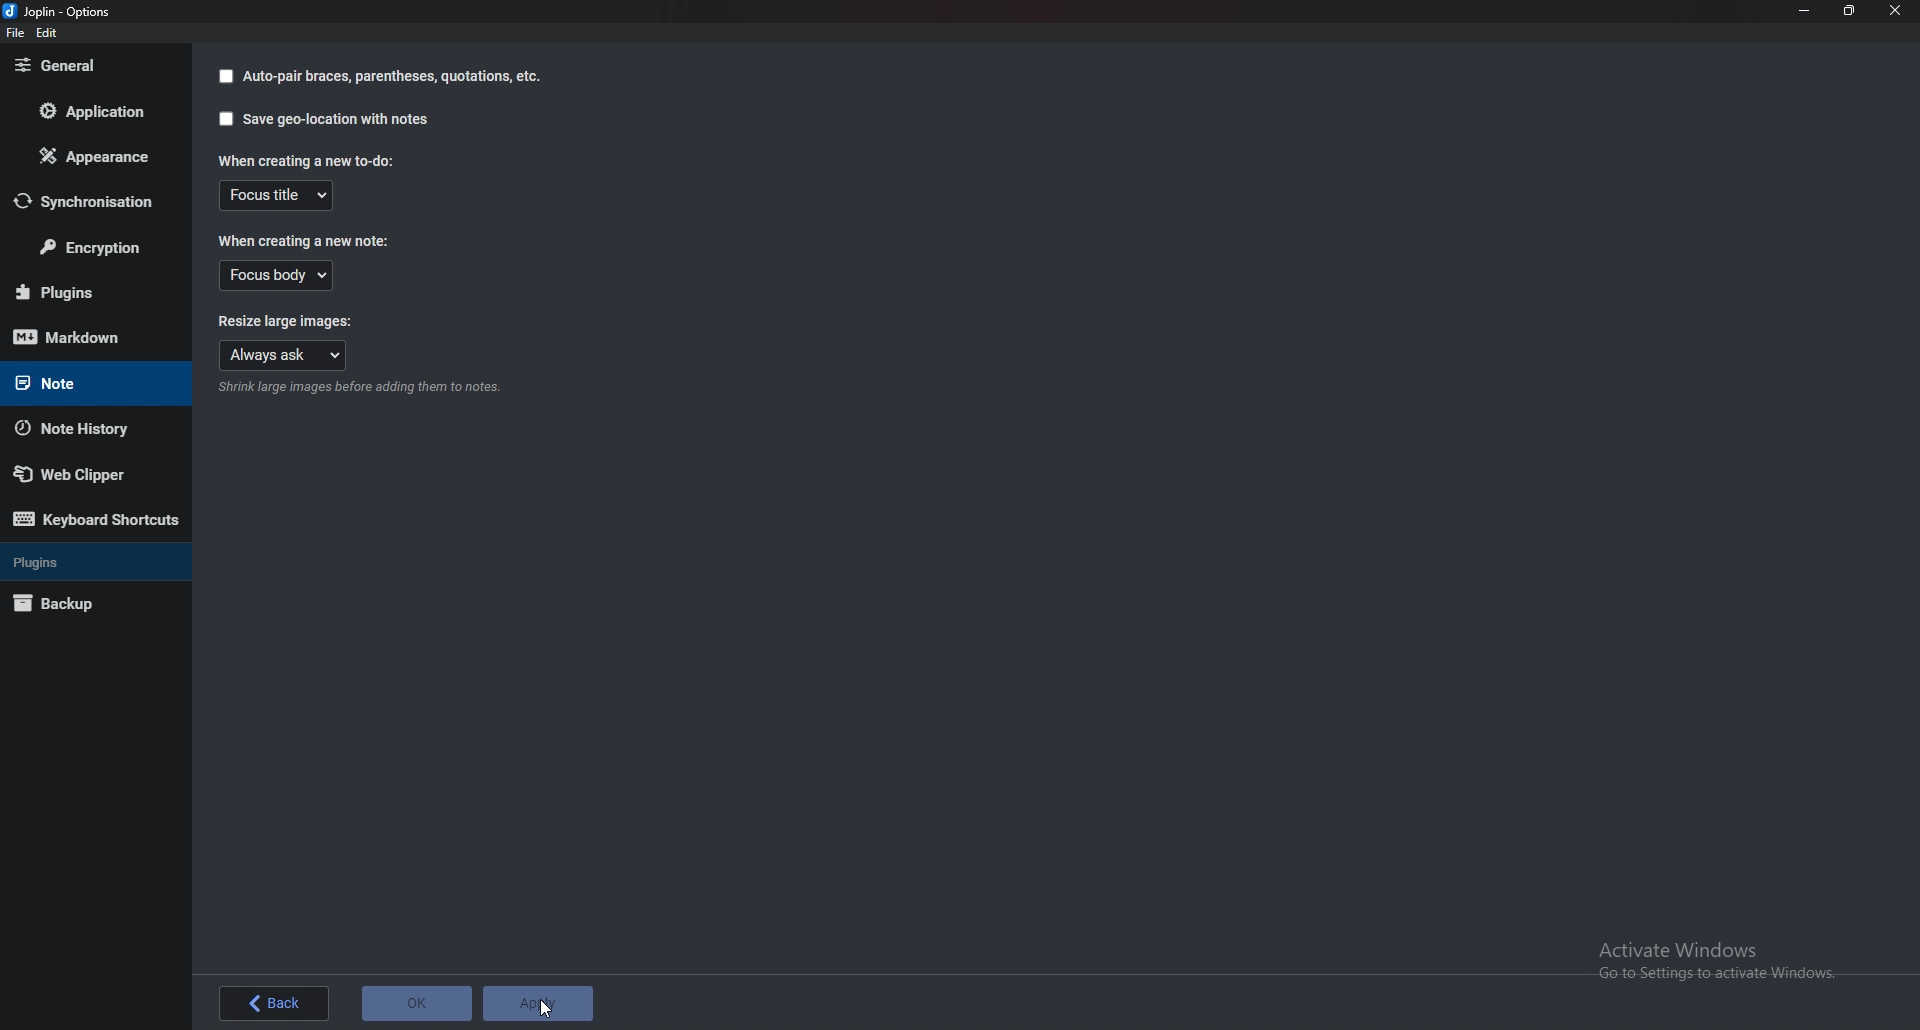 The height and width of the screenshot is (1030, 1920). What do you see at coordinates (305, 160) in the screenshot?
I see `When creating a new to do` at bounding box center [305, 160].